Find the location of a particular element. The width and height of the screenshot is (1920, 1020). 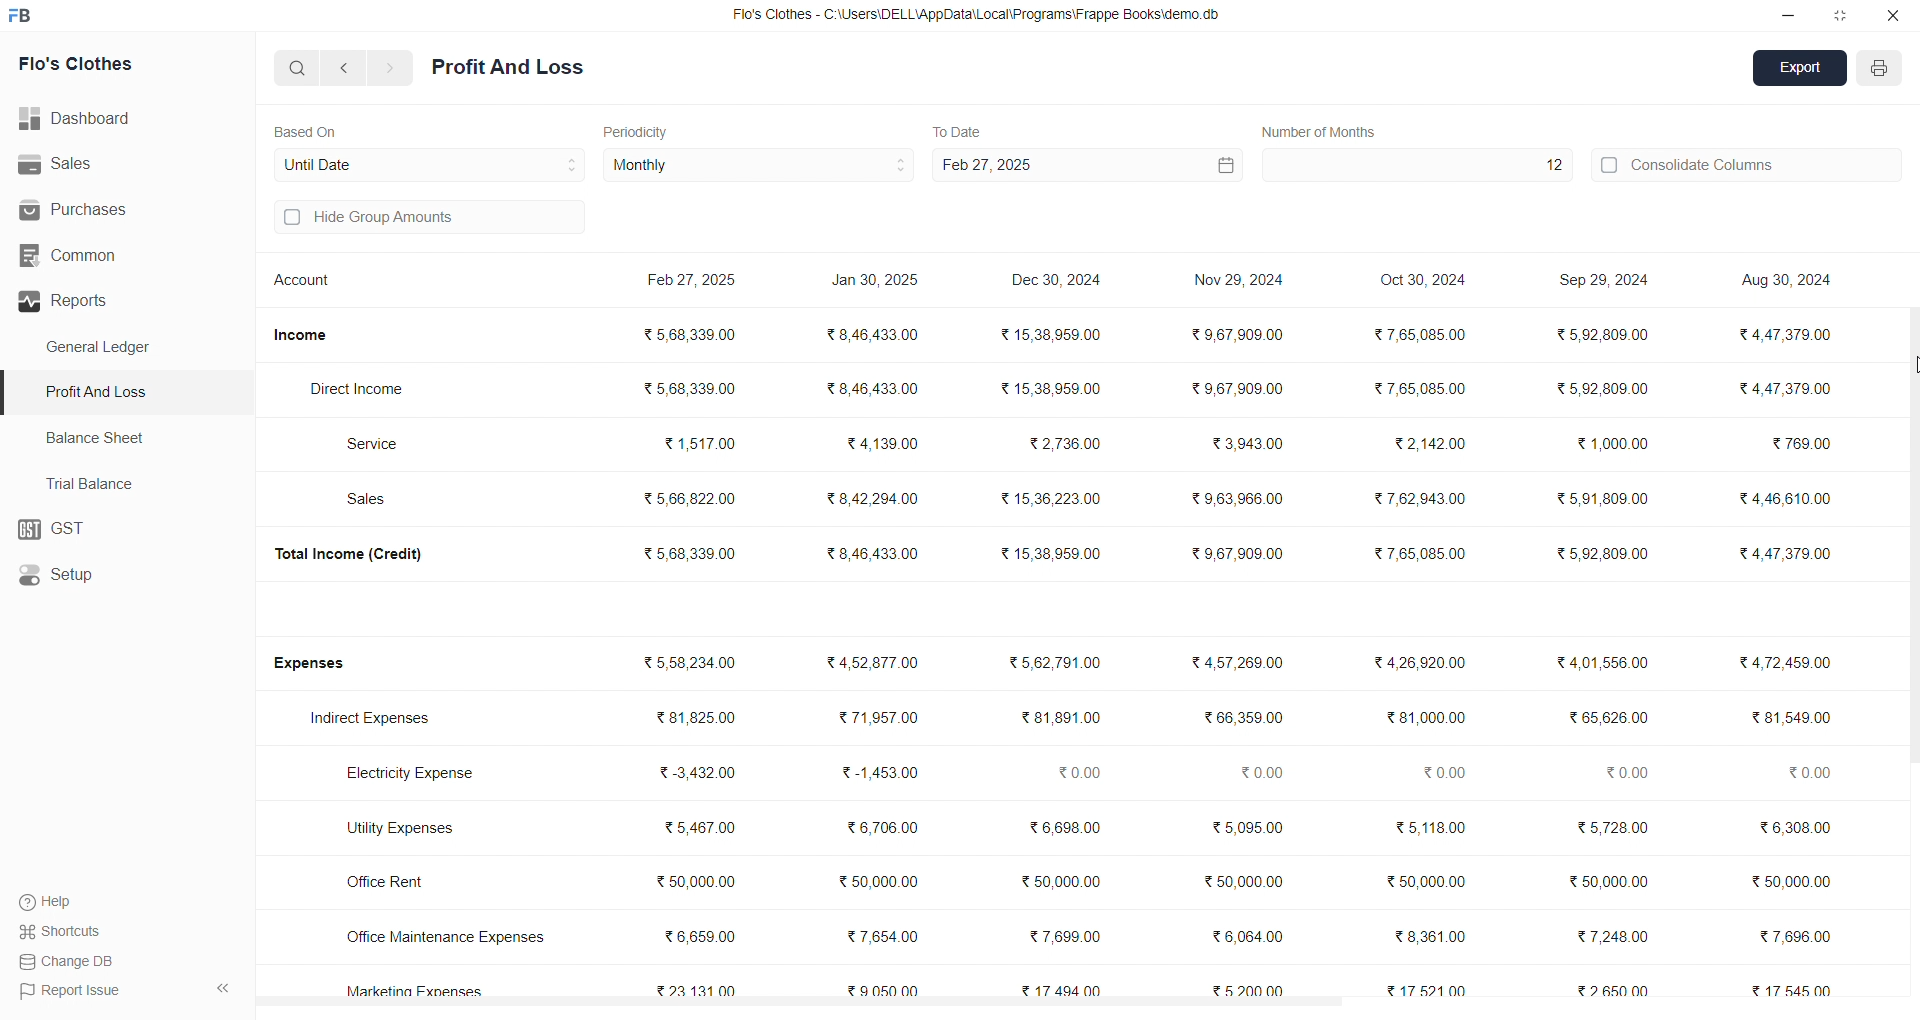

Change DB is located at coordinates (71, 961).